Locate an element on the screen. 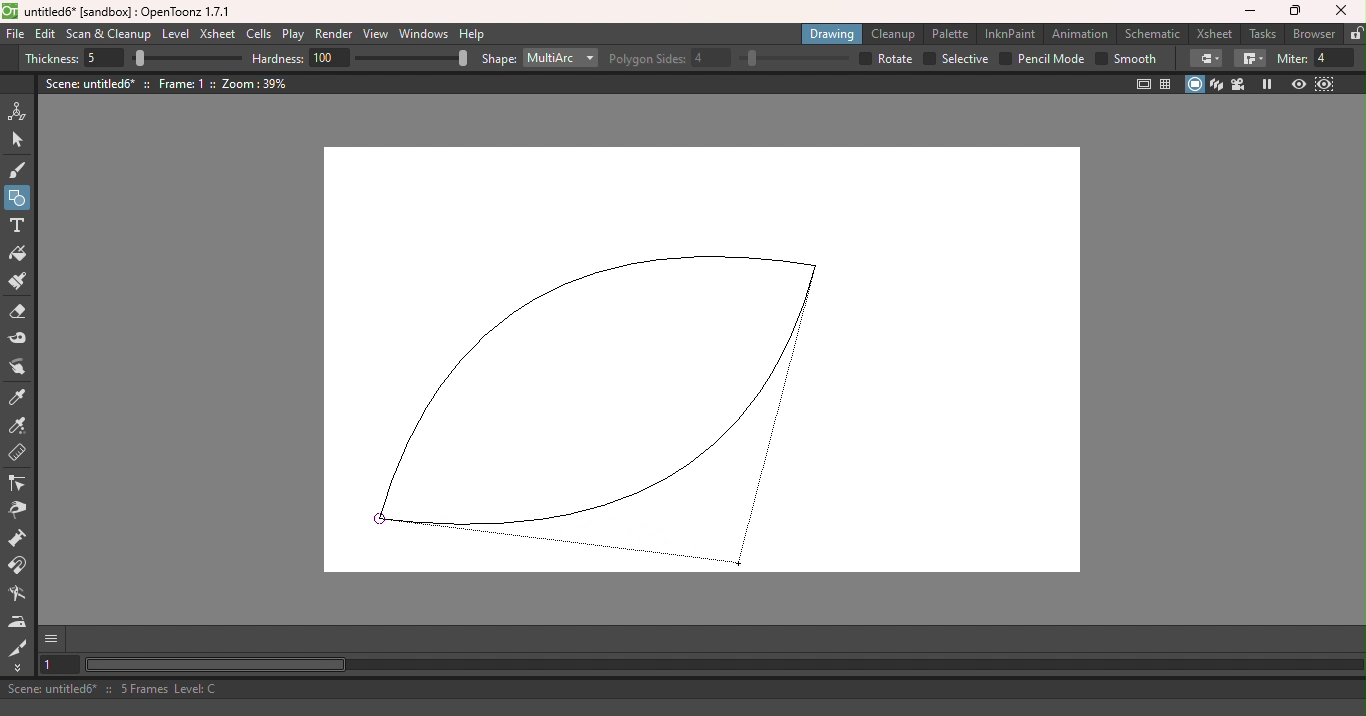  File is located at coordinates (15, 35).